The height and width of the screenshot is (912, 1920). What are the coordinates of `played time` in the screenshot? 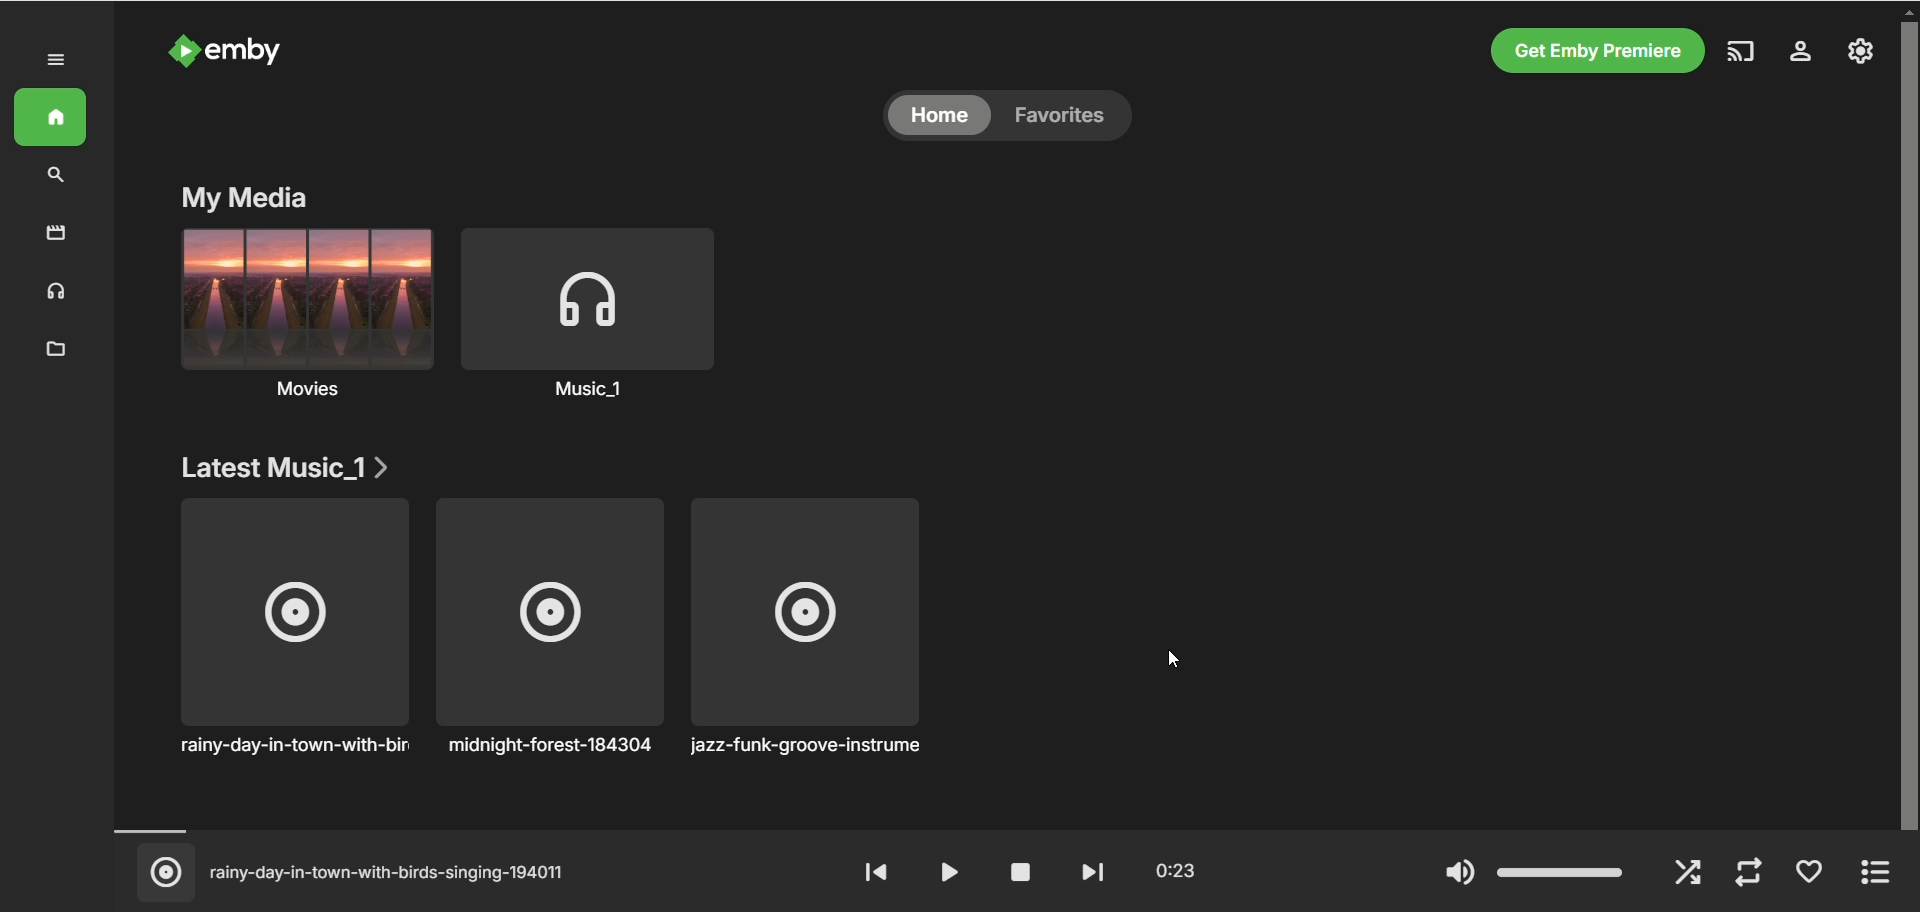 It's located at (1174, 870).